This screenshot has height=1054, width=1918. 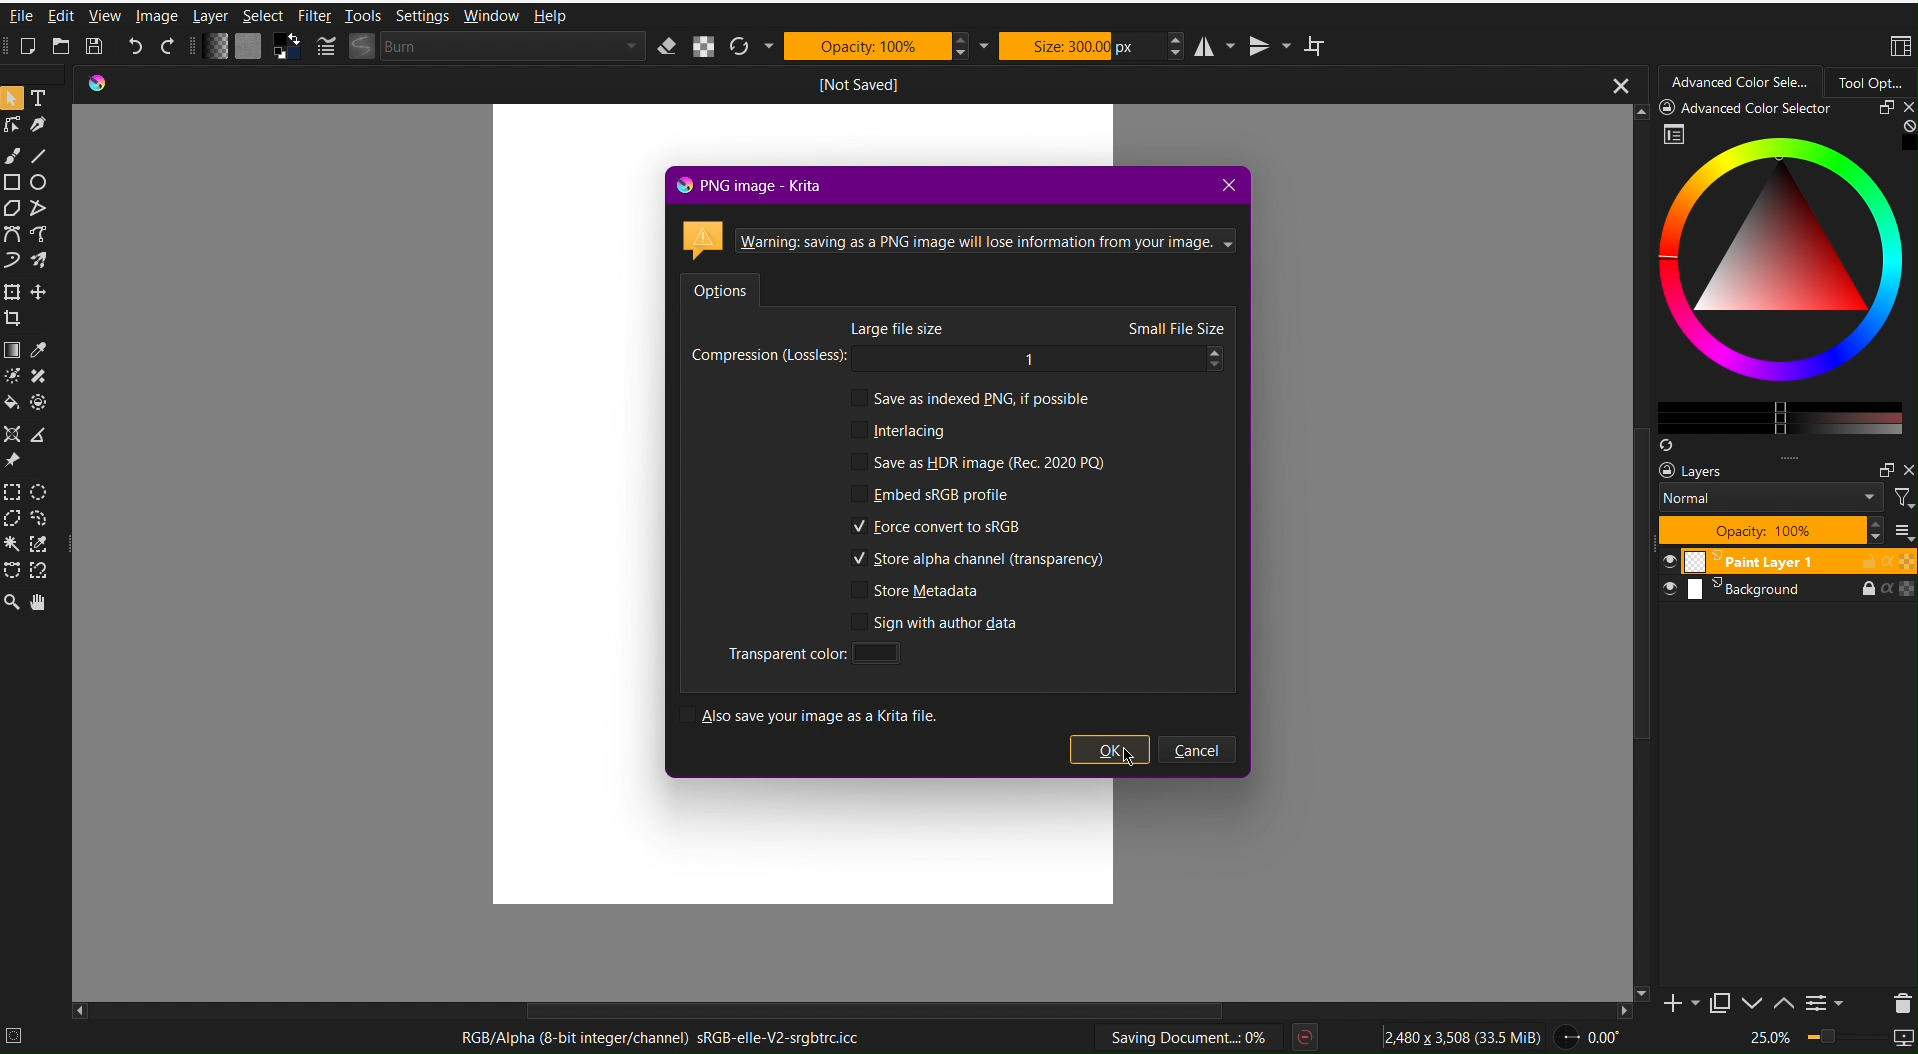 What do you see at coordinates (99, 47) in the screenshot?
I see `Save` at bounding box center [99, 47].